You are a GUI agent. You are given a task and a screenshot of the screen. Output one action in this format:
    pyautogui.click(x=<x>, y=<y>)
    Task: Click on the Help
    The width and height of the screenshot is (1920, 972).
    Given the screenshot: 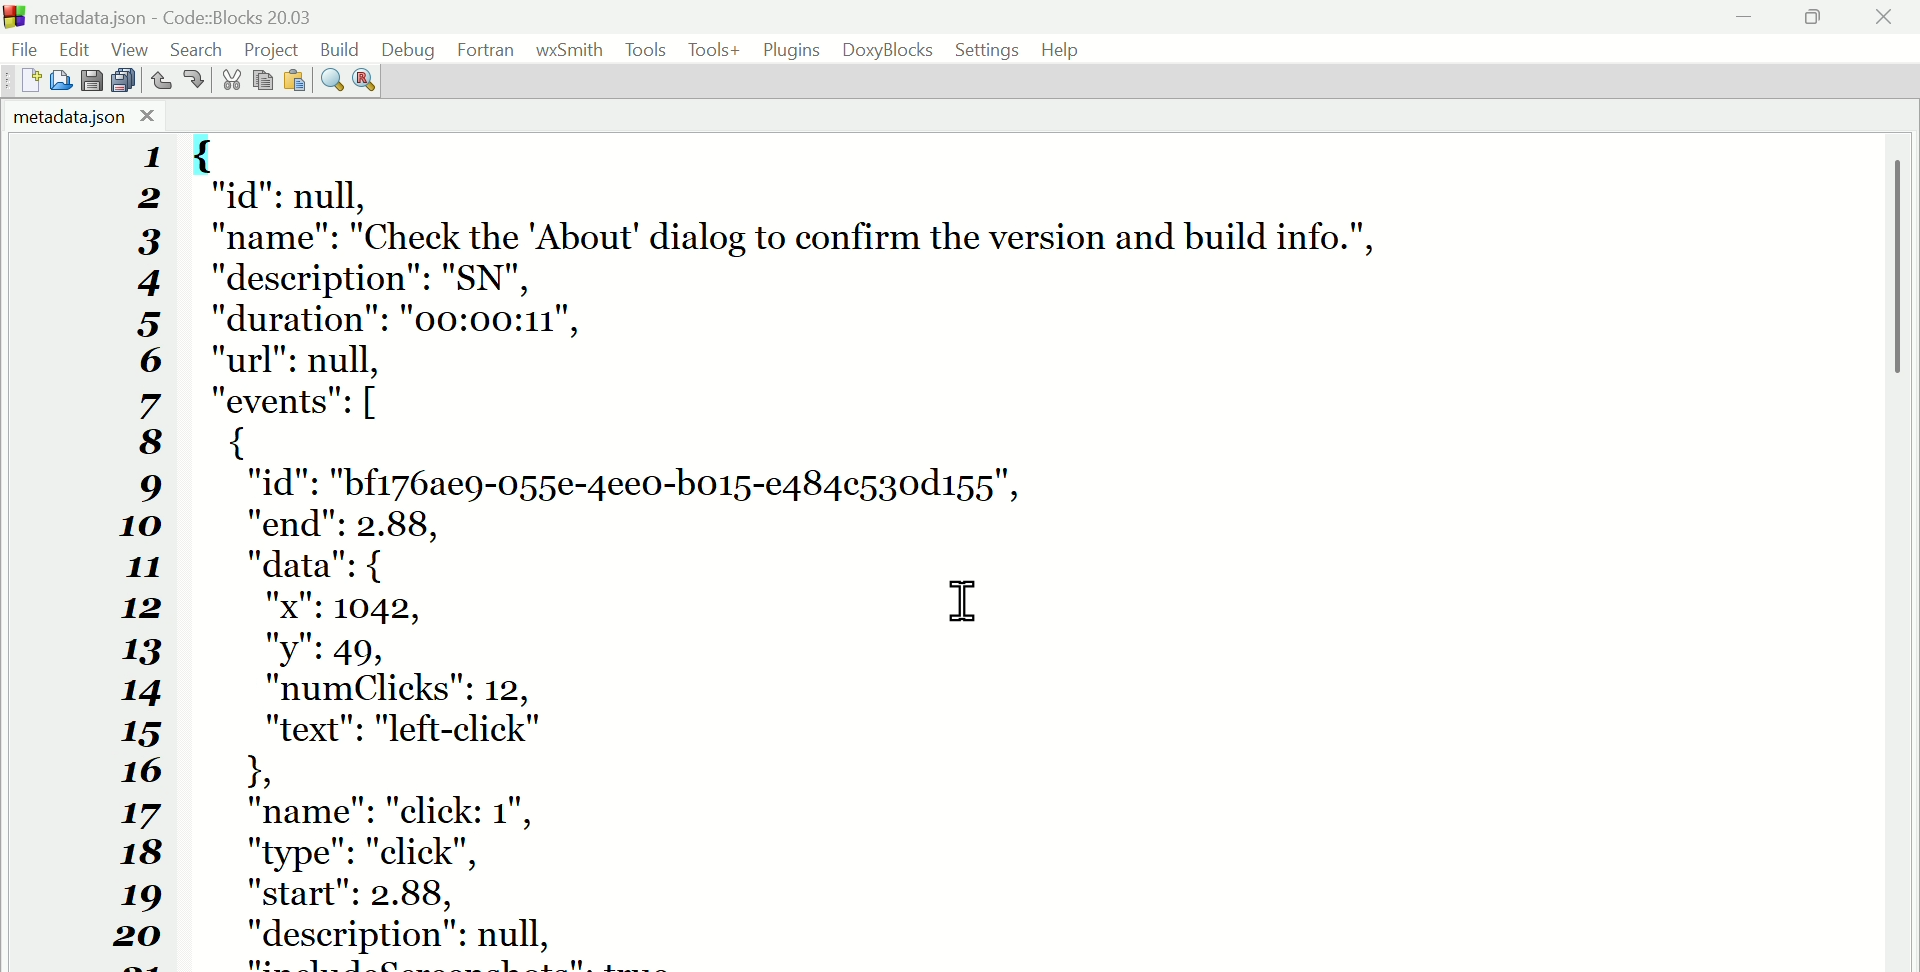 What is the action you would take?
    pyautogui.click(x=1066, y=49)
    